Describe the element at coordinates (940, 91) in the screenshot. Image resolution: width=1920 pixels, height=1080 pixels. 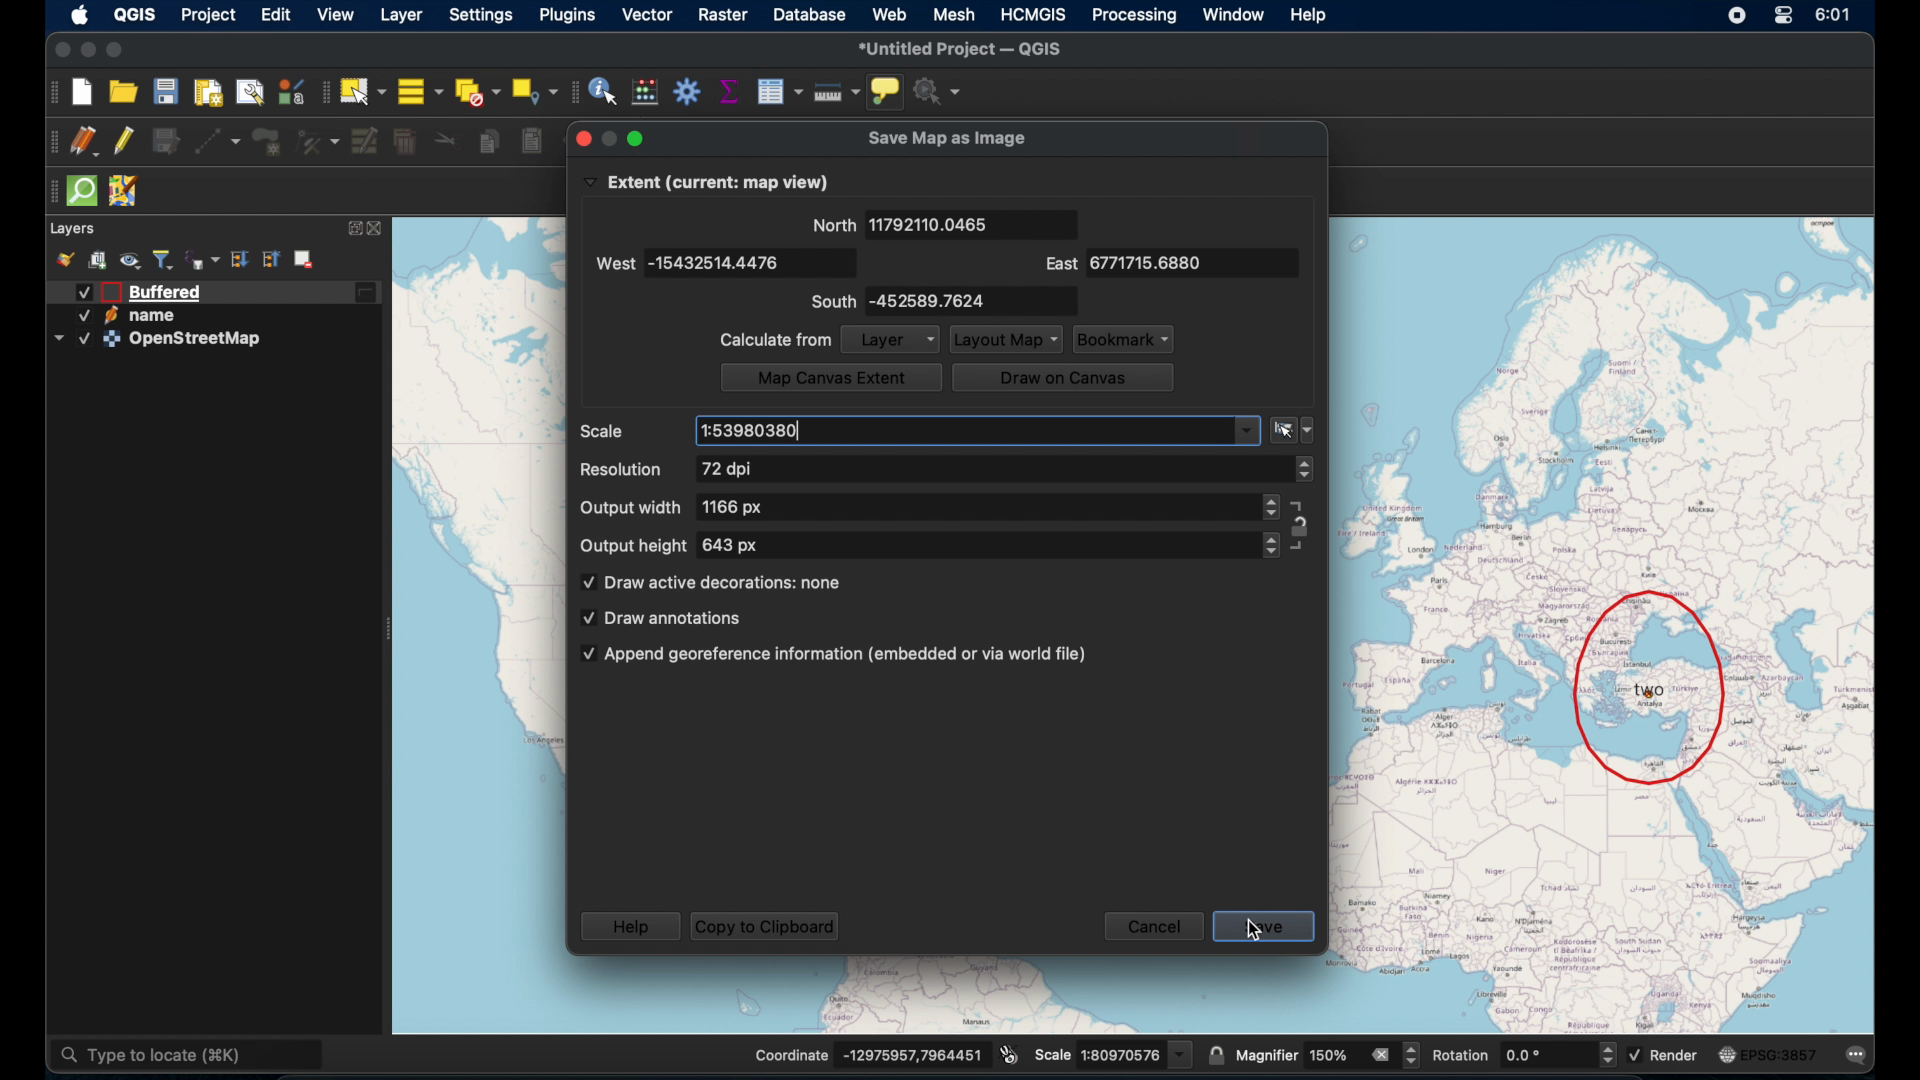
I see `no action selected` at that location.